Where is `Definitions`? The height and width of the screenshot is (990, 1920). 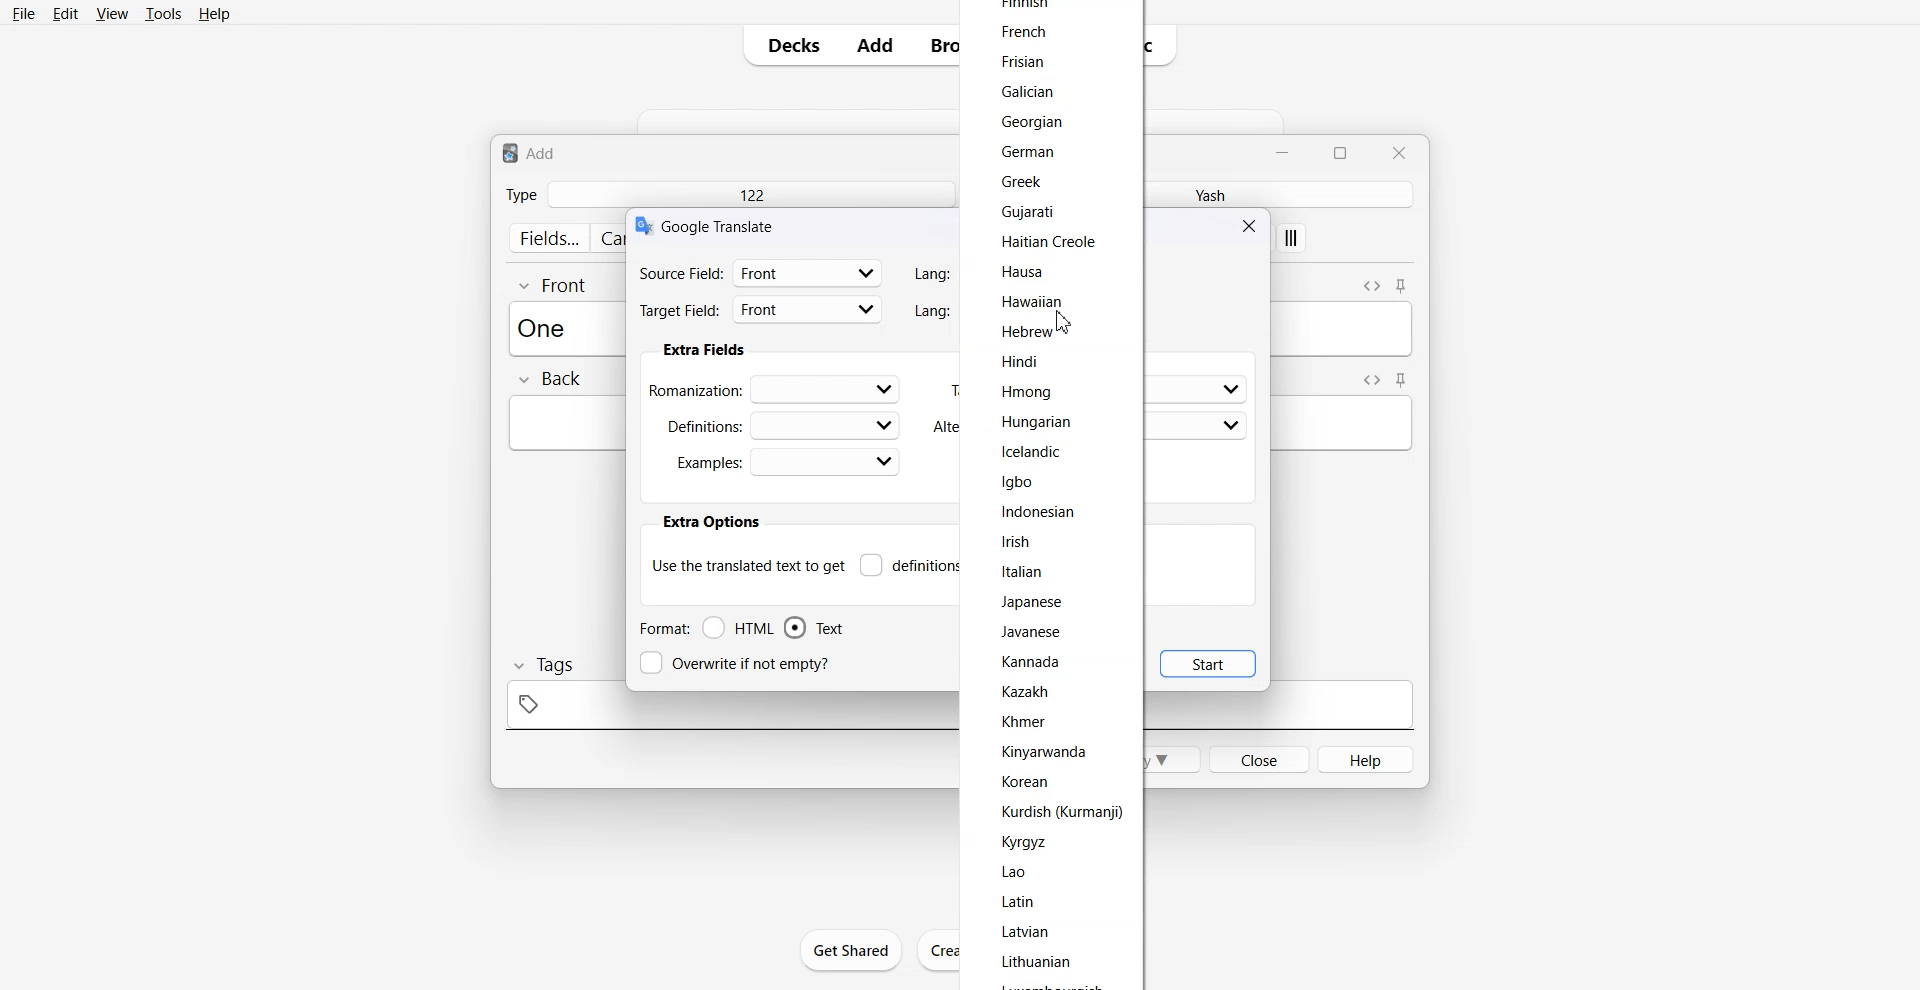
Definitions is located at coordinates (910, 565).